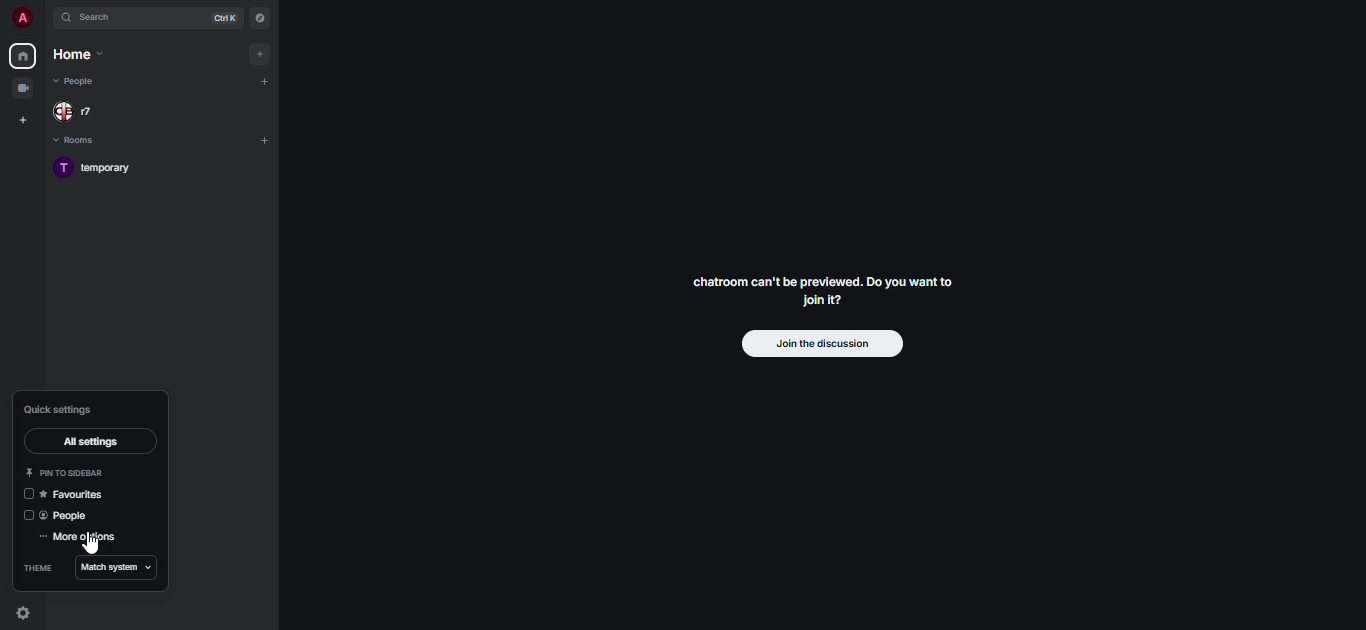 The height and width of the screenshot is (630, 1366). I want to click on people, so click(78, 84).